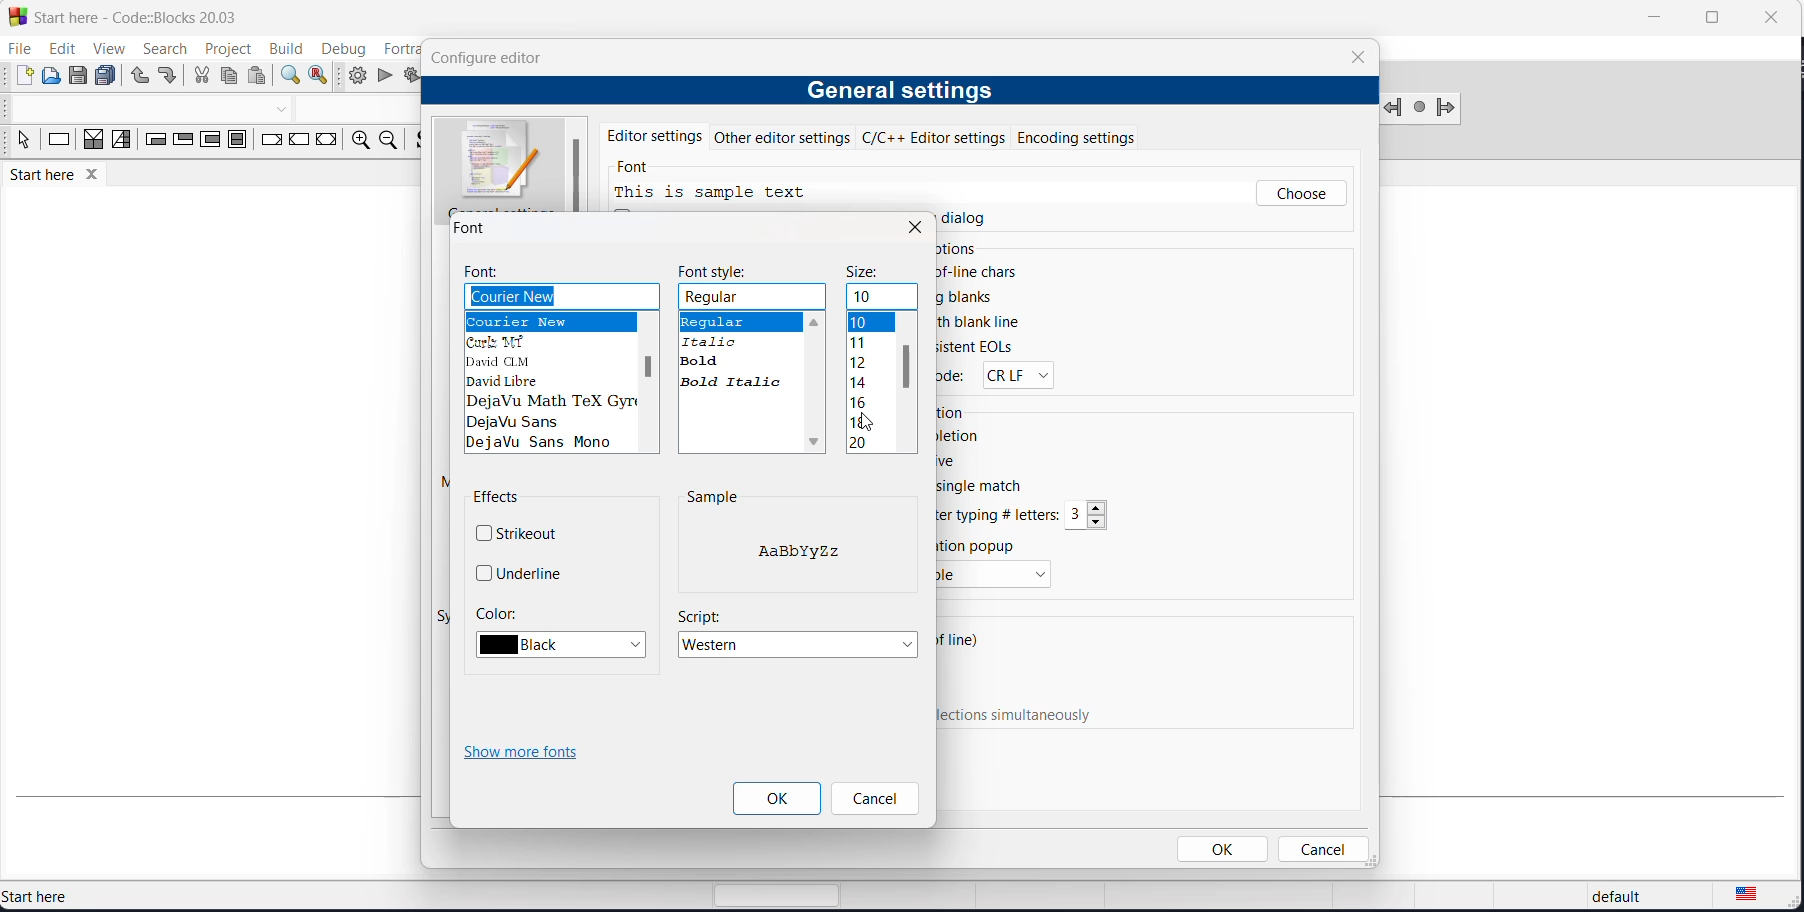 The height and width of the screenshot is (912, 1804). Describe the element at coordinates (80, 76) in the screenshot. I see `save ` at that location.